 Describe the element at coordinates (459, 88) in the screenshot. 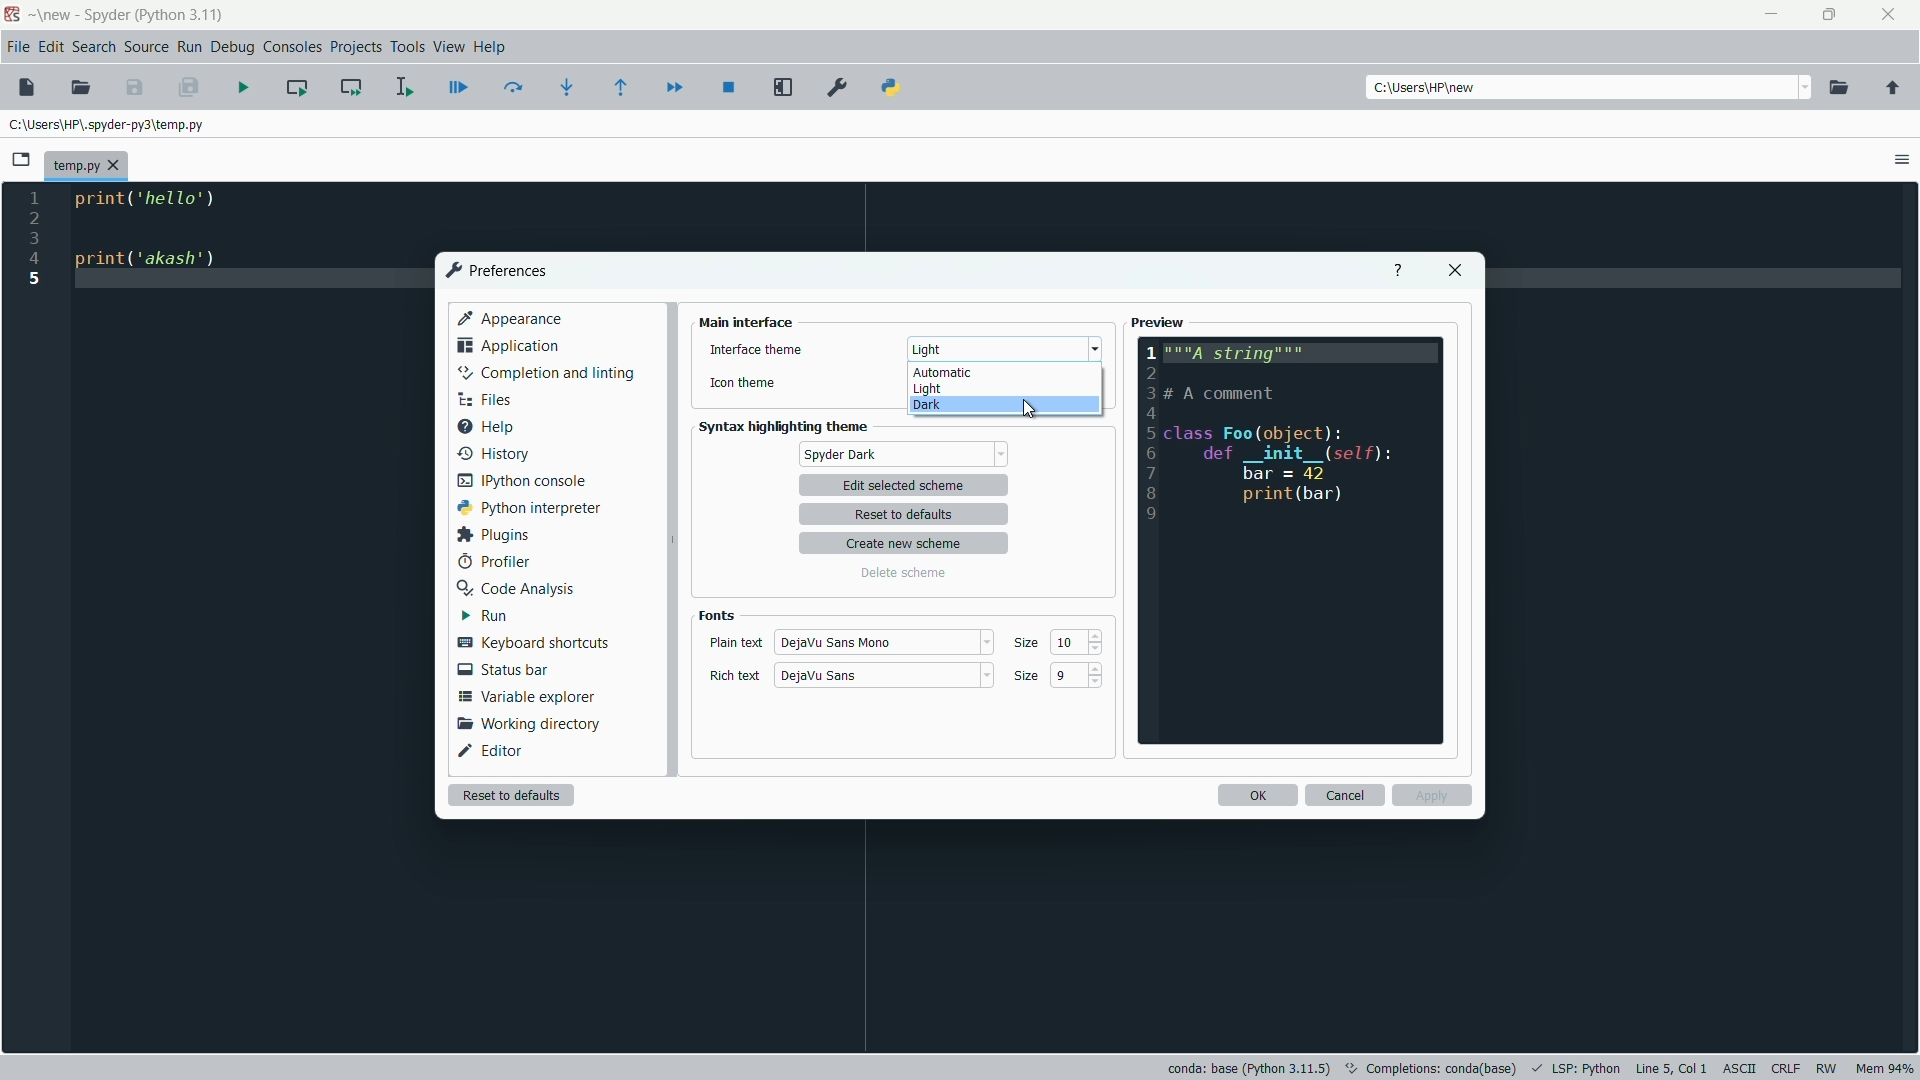

I see `debug file` at that location.